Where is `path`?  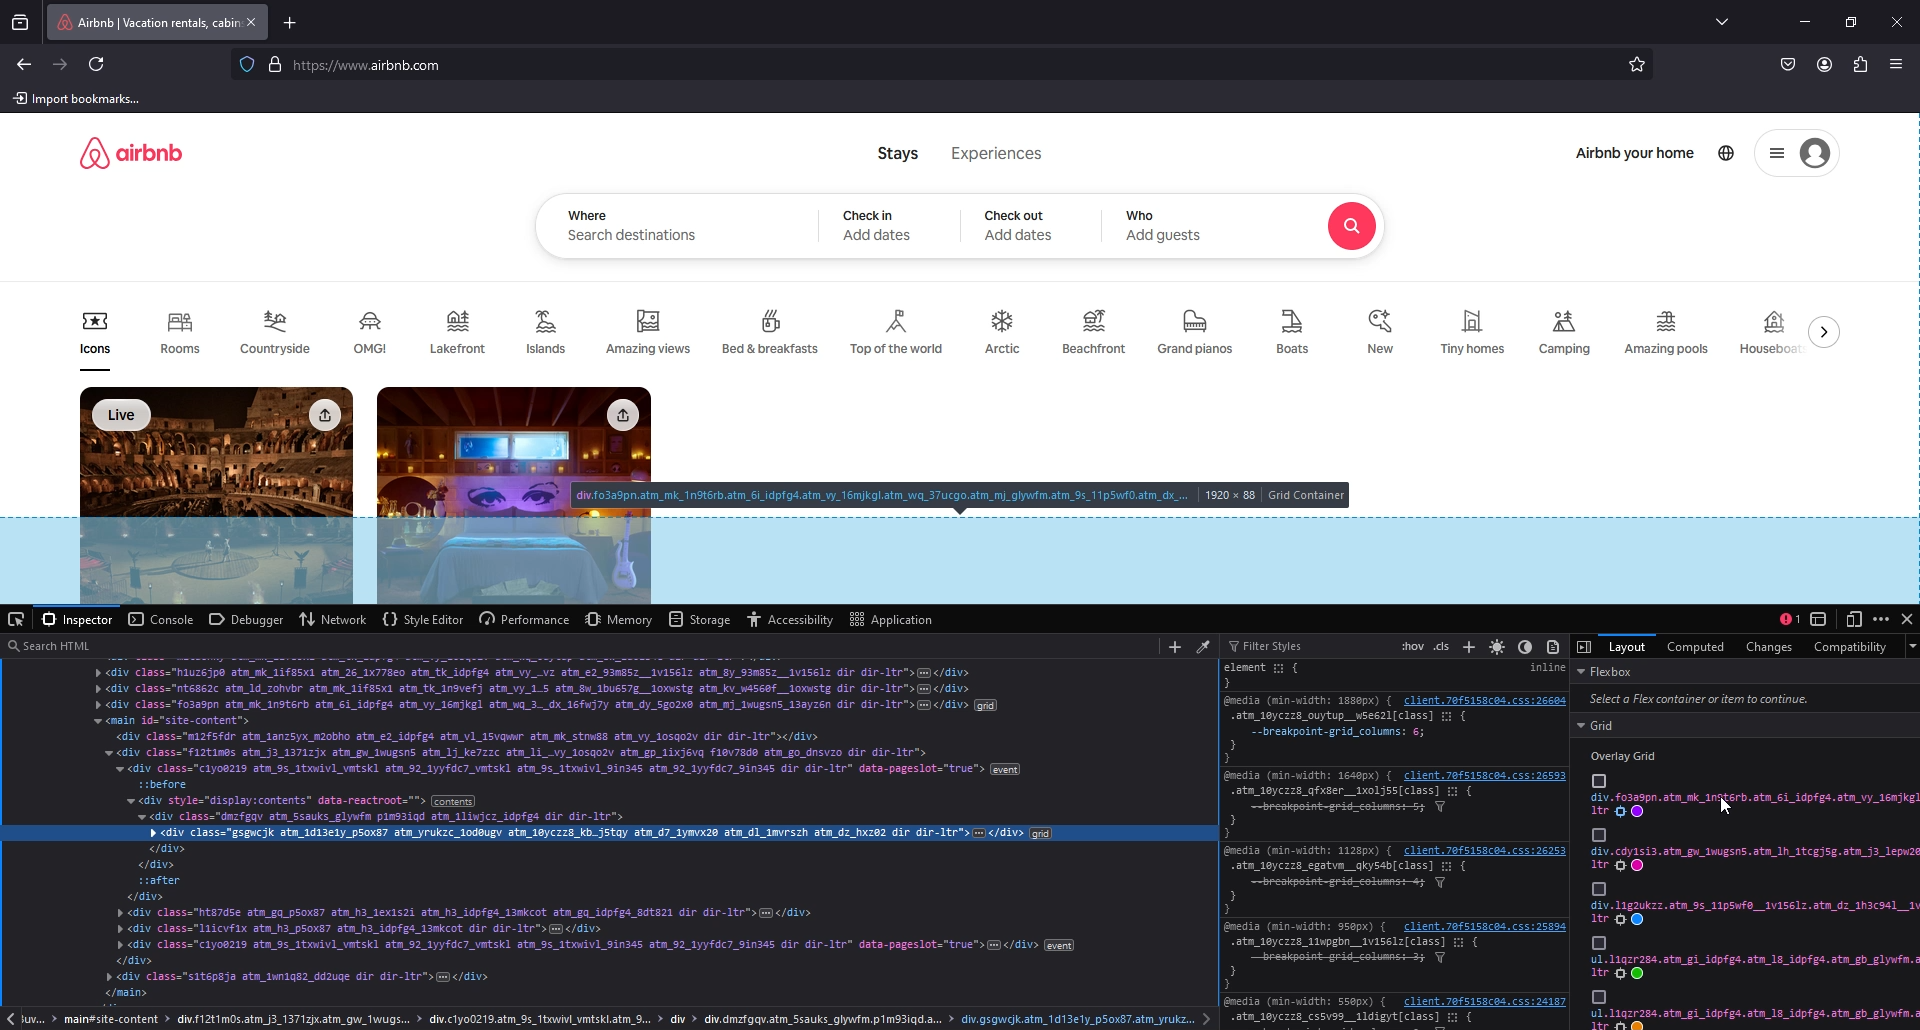
path is located at coordinates (612, 1019).